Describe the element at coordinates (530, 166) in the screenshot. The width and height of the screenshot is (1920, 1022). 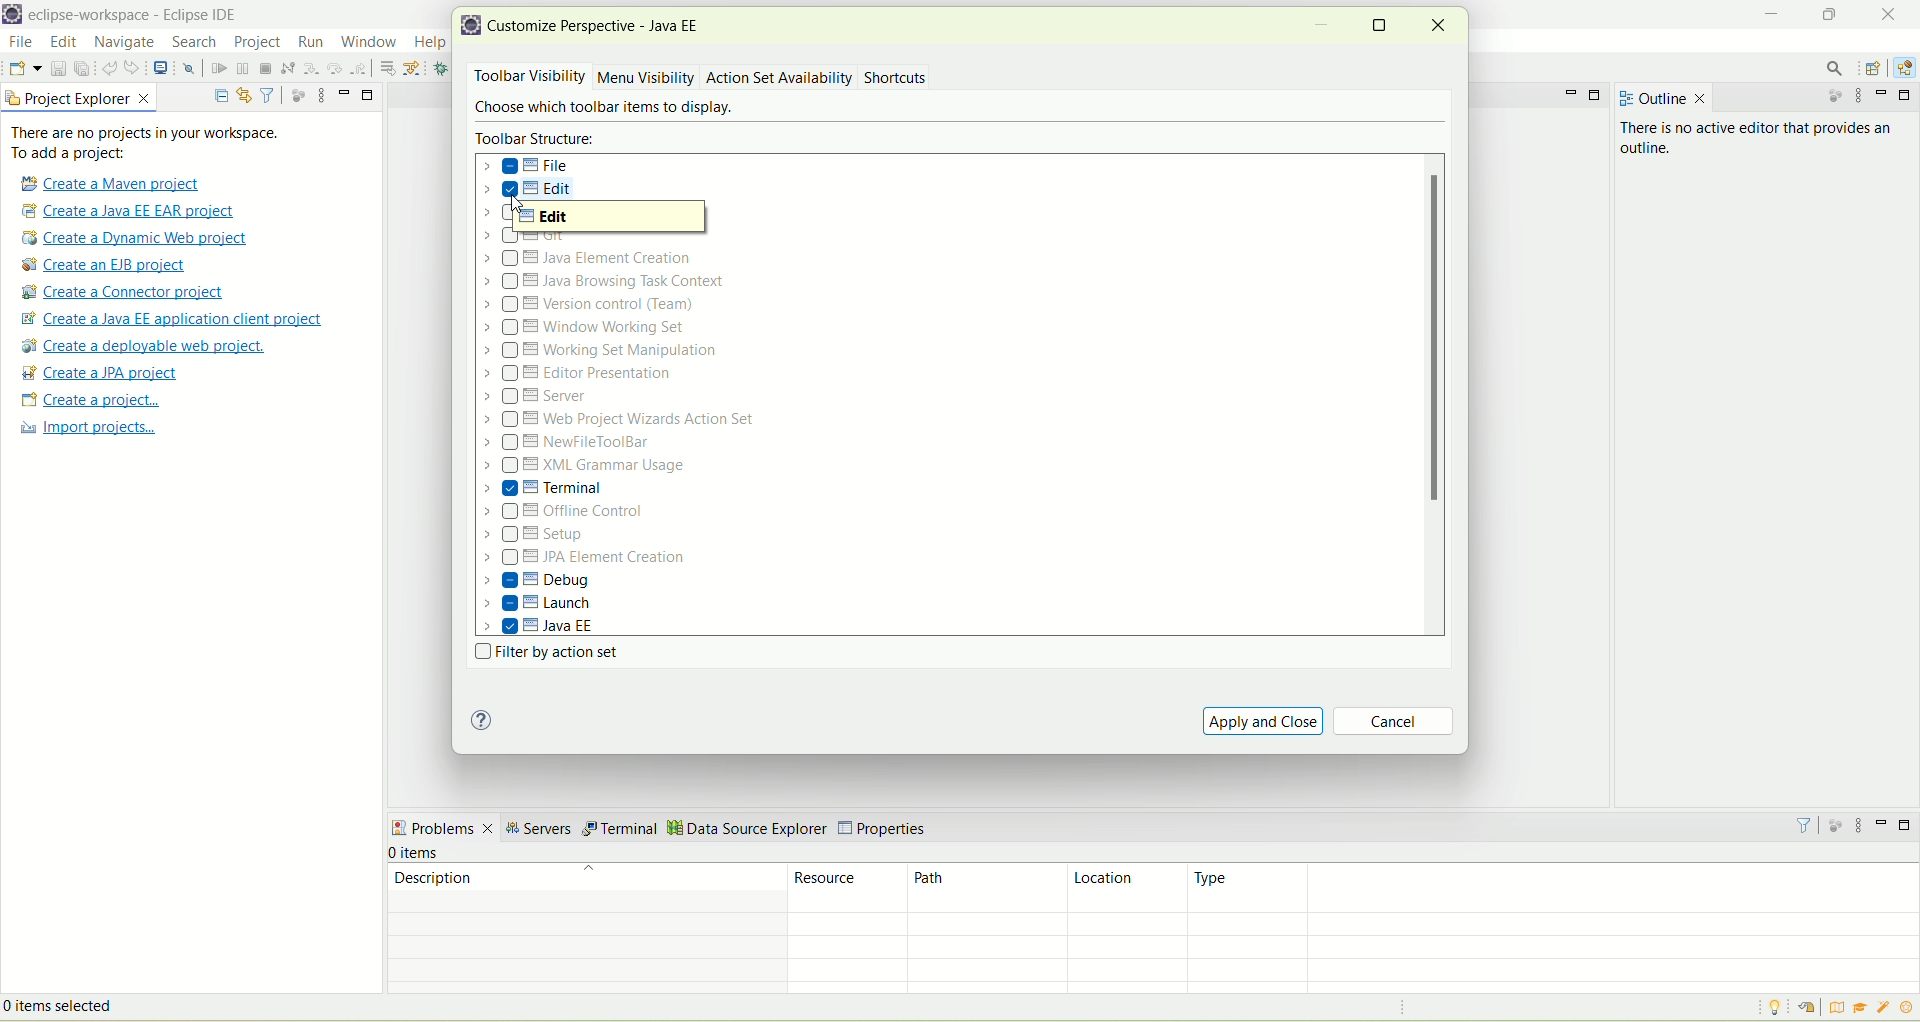
I see `file` at that location.